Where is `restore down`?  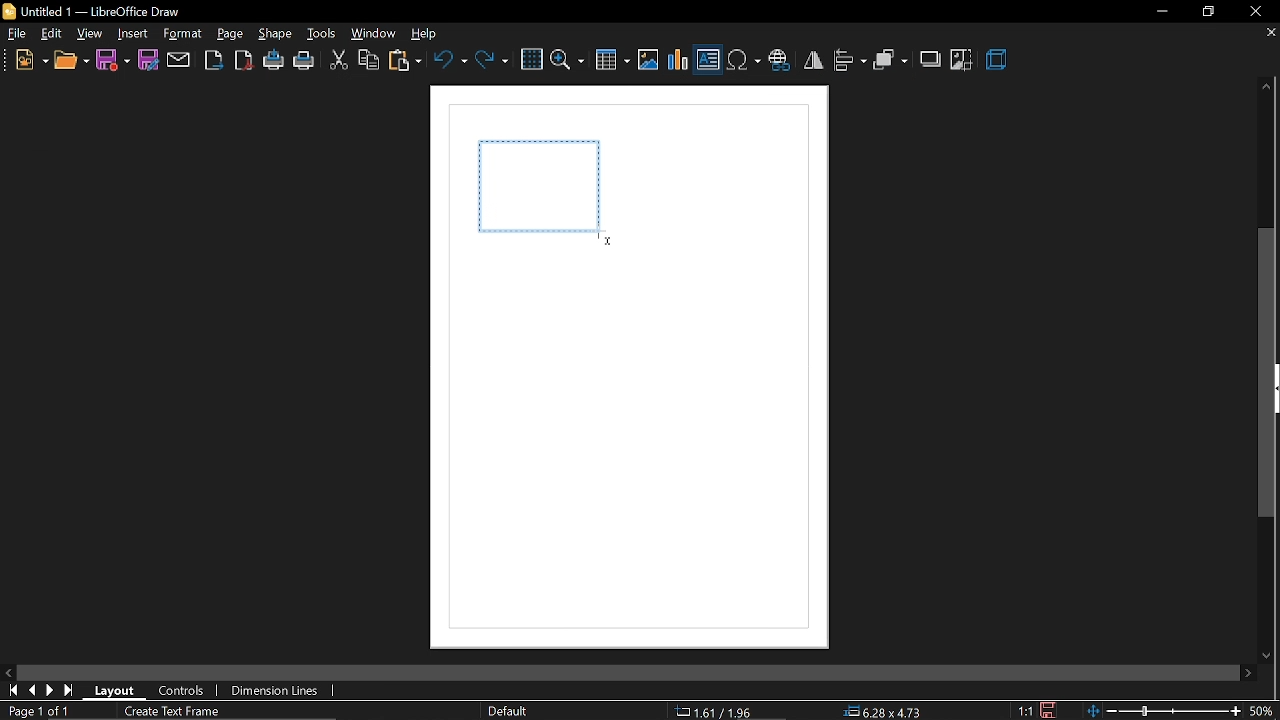
restore down is located at coordinates (1208, 11).